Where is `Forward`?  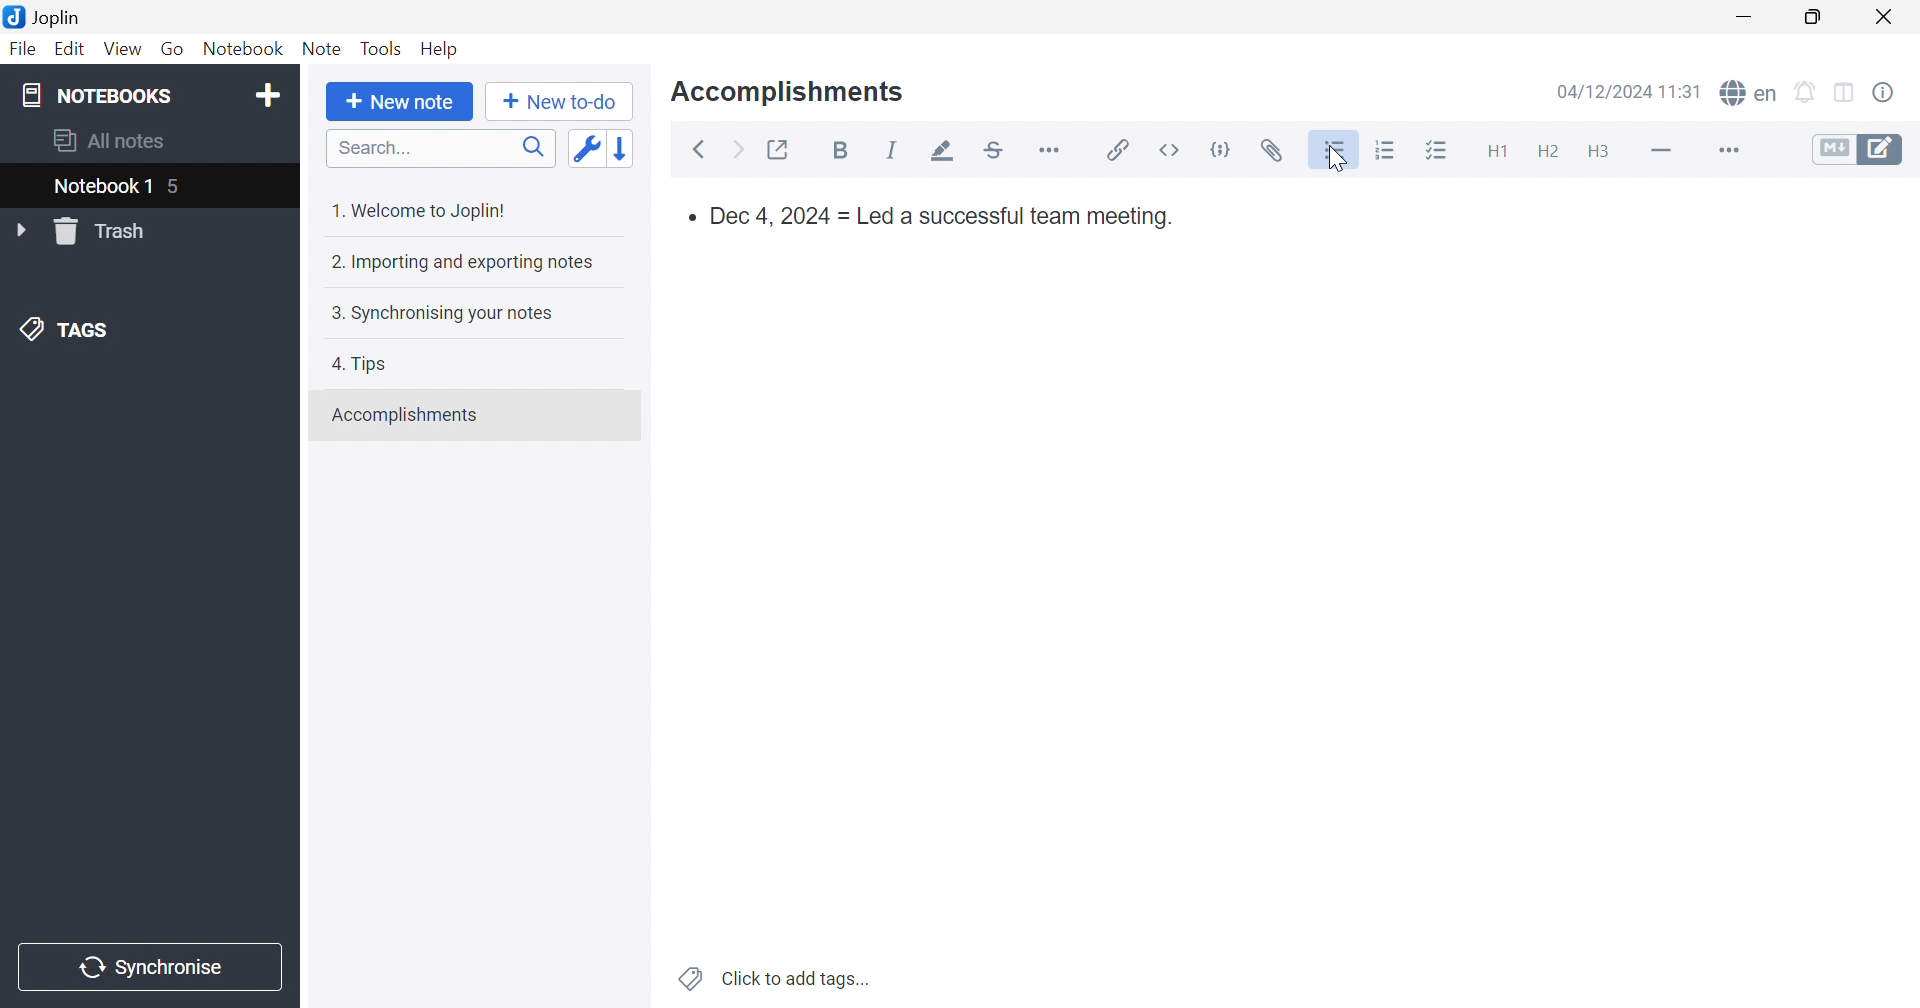 Forward is located at coordinates (737, 148).